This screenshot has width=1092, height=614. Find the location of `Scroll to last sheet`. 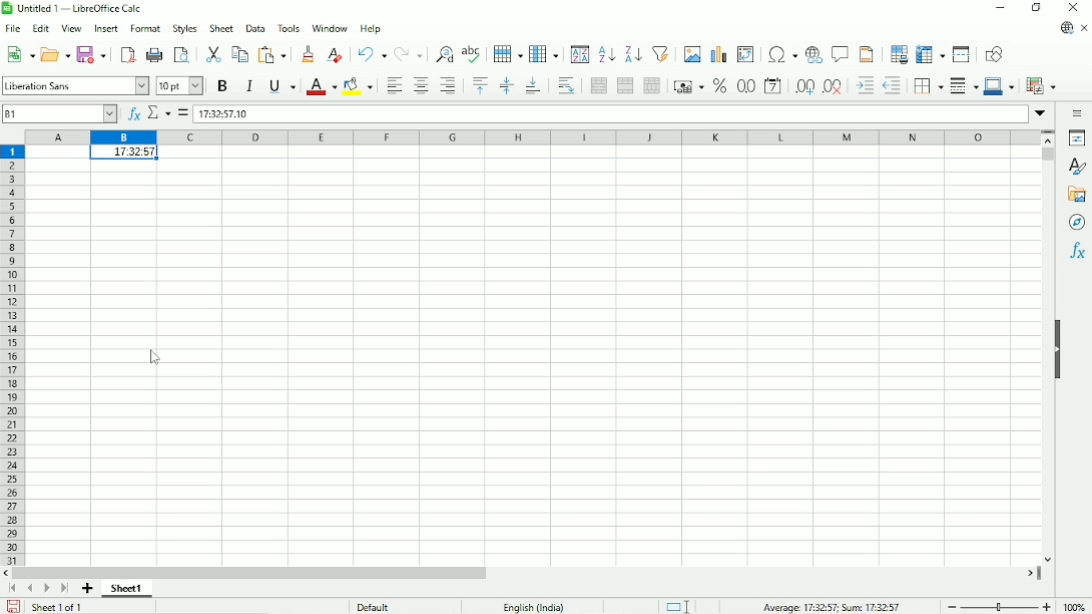

Scroll to last sheet is located at coordinates (65, 589).